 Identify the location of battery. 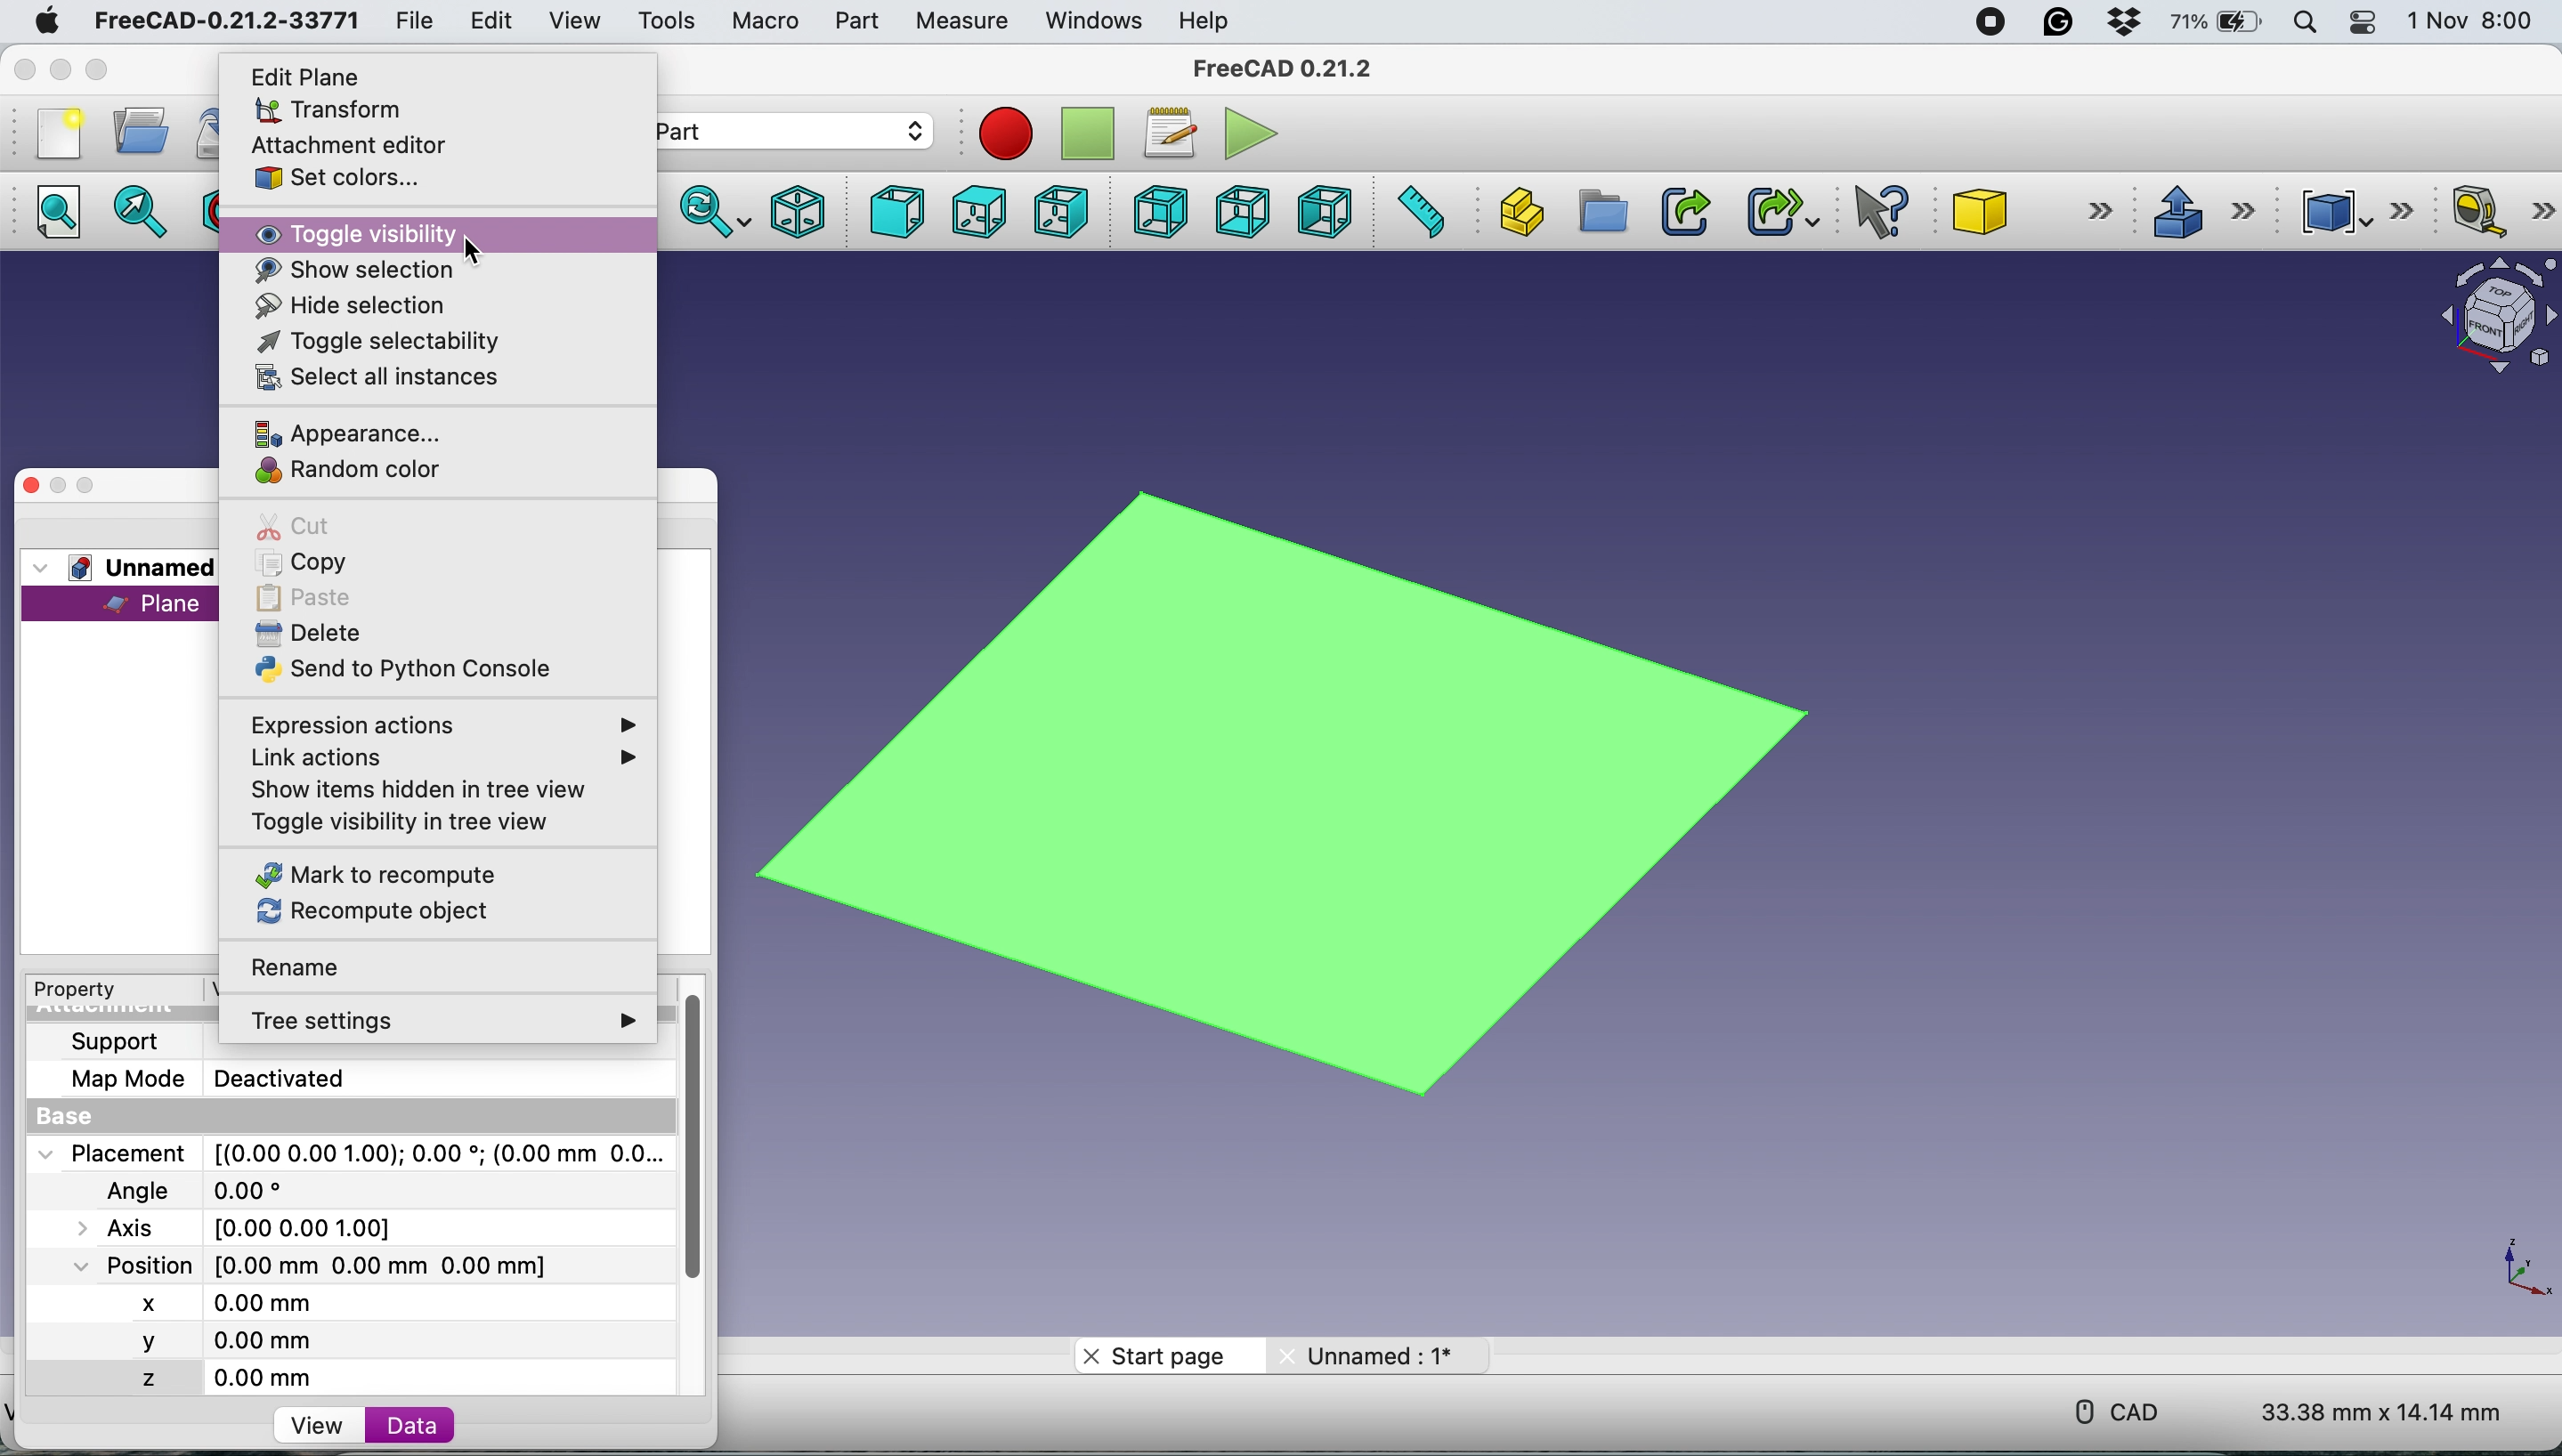
(2221, 23).